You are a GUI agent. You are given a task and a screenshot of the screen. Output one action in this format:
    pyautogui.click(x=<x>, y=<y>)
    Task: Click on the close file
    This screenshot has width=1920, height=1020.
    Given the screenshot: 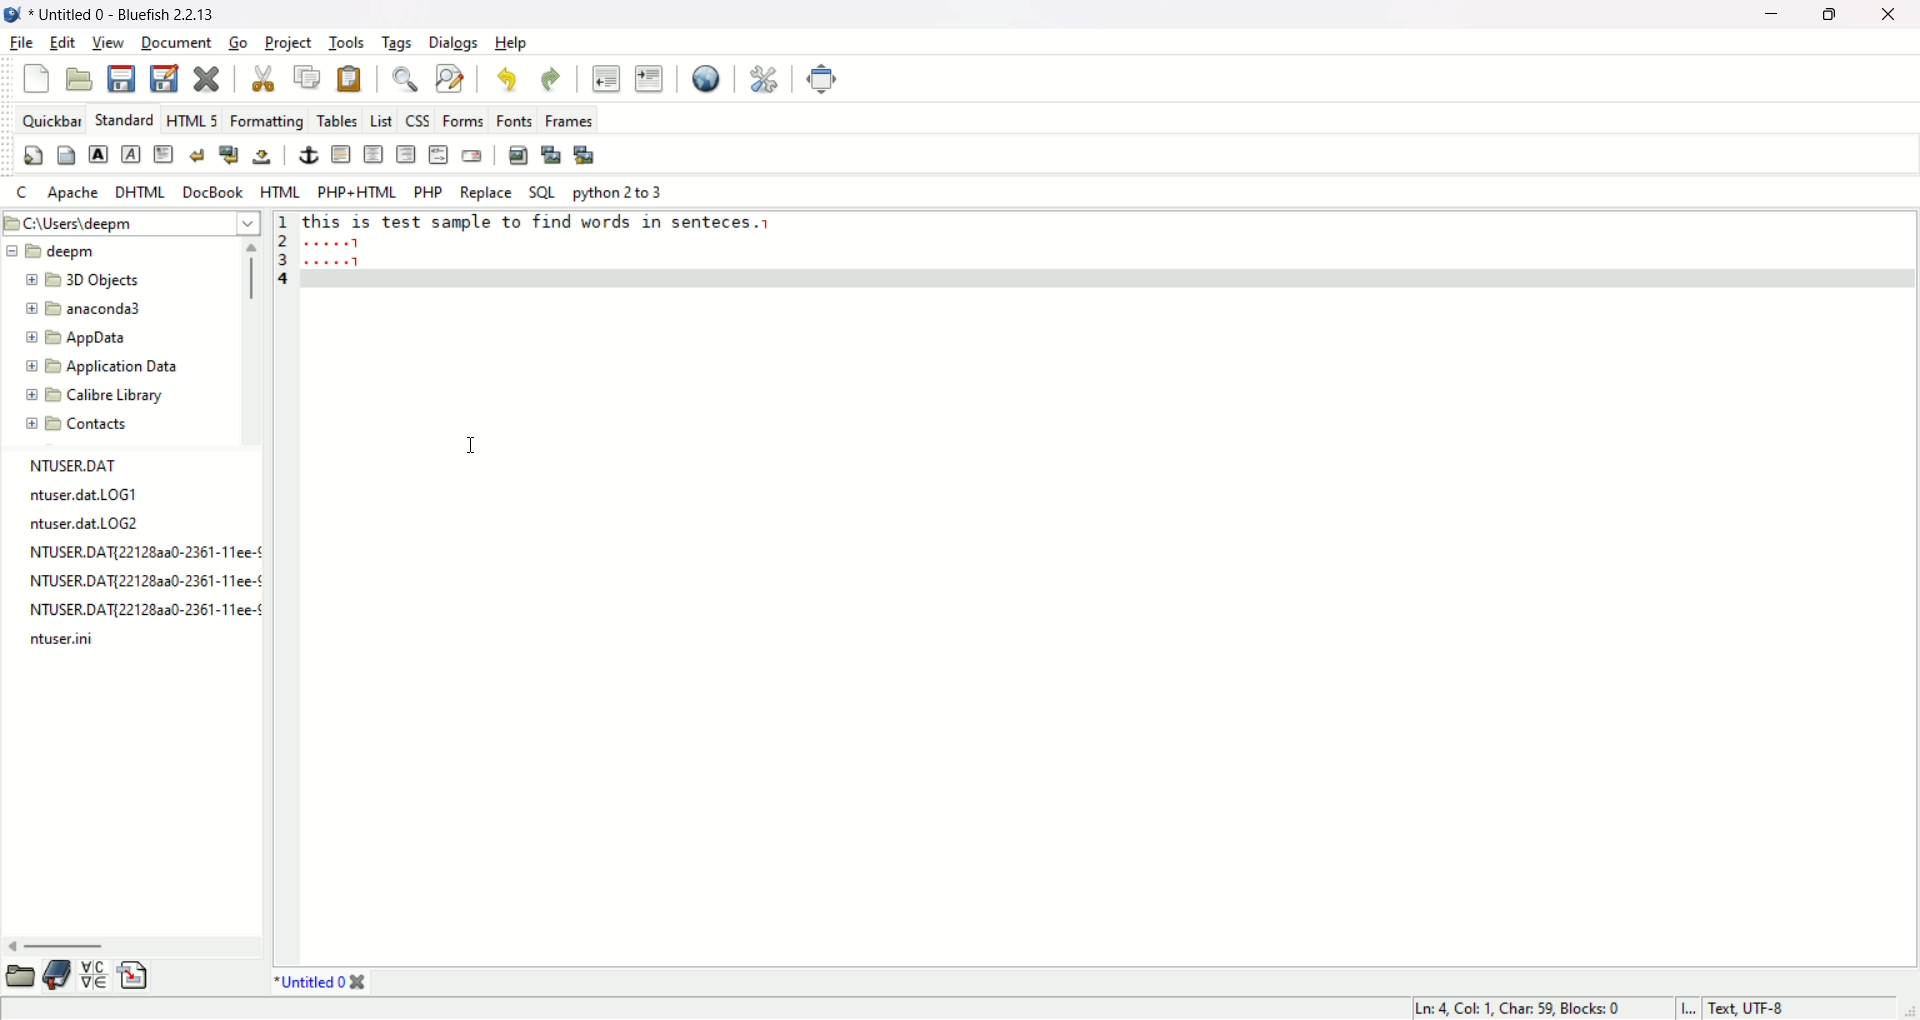 What is the action you would take?
    pyautogui.click(x=206, y=78)
    